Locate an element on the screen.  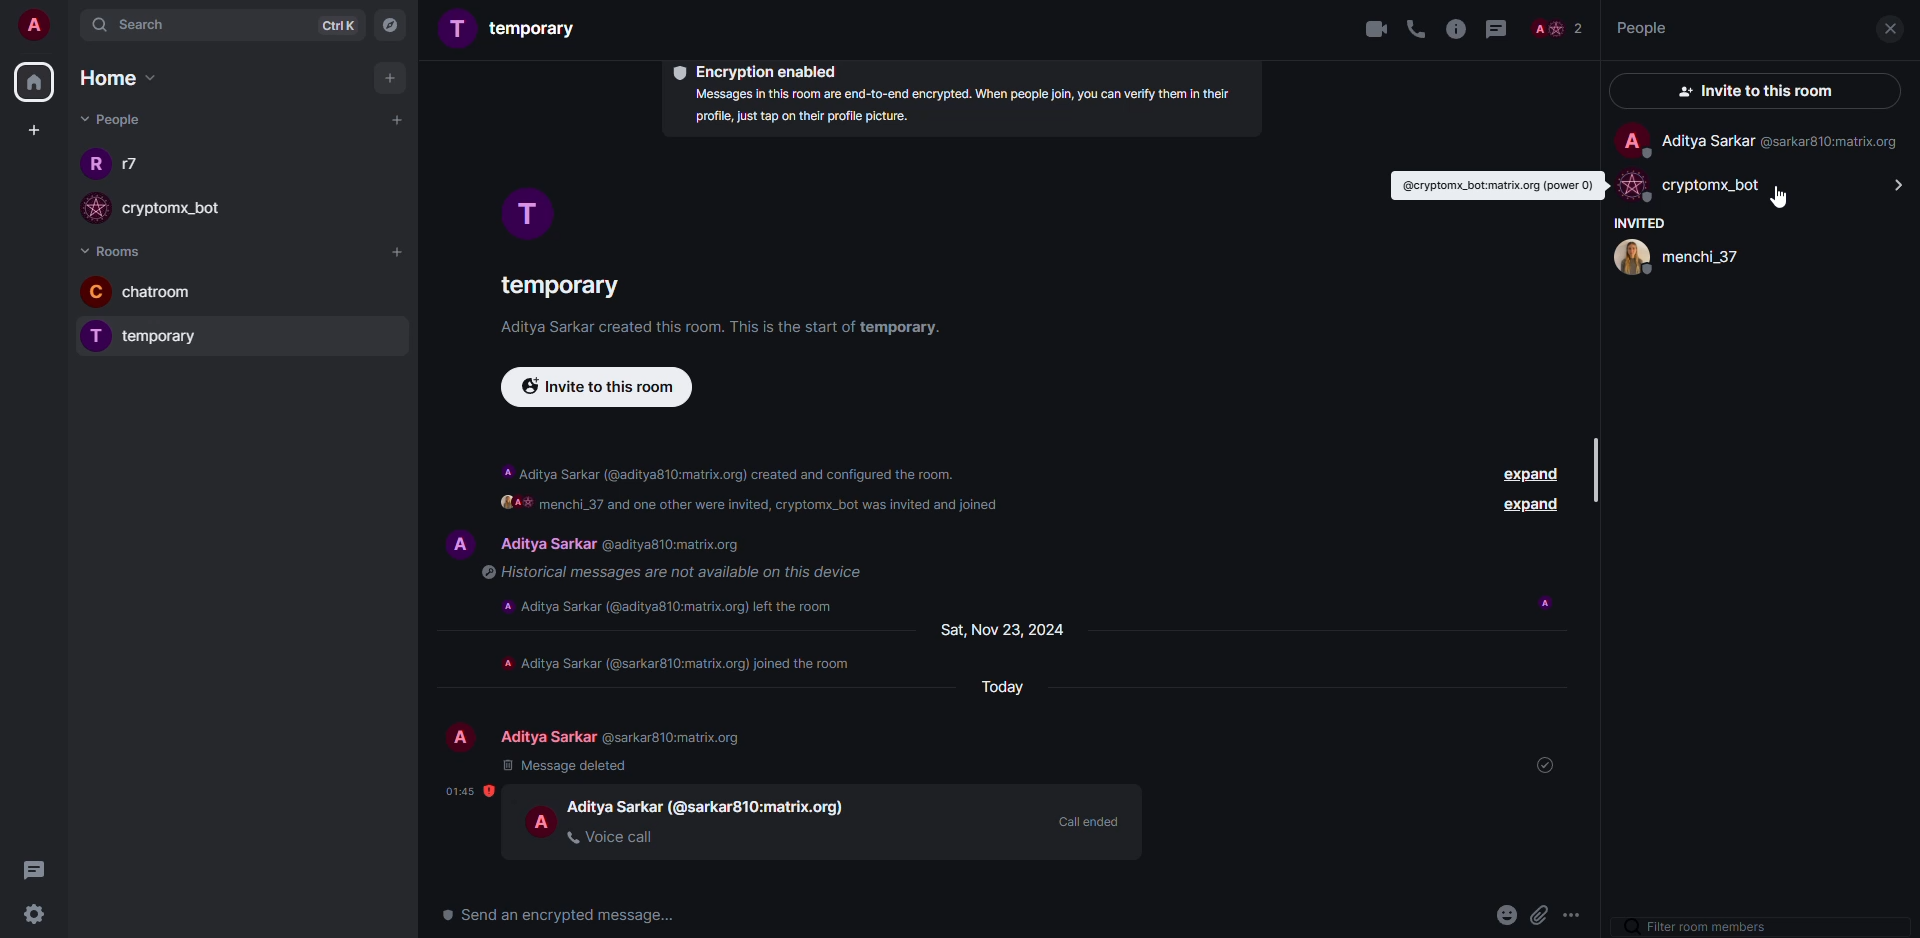
add is located at coordinates (399, 255).